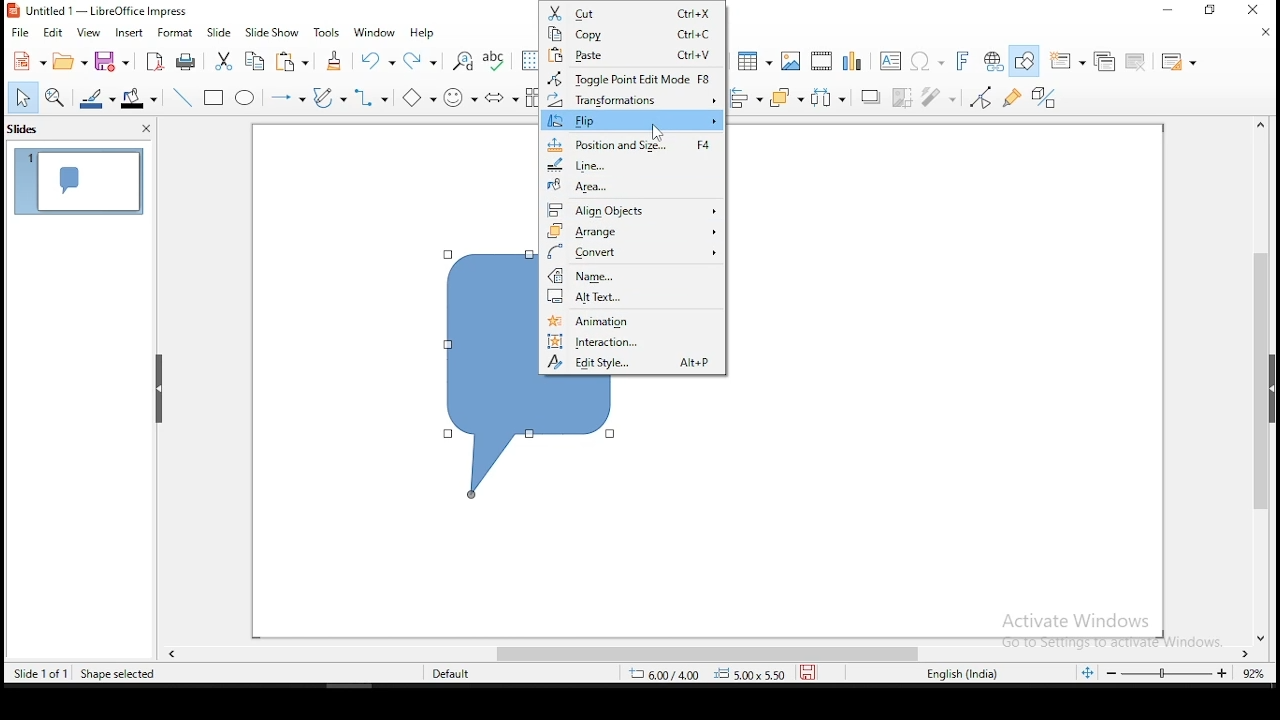  Describe the element at coordinates (31, 129) in the screenshot. I see `slides` at that location.